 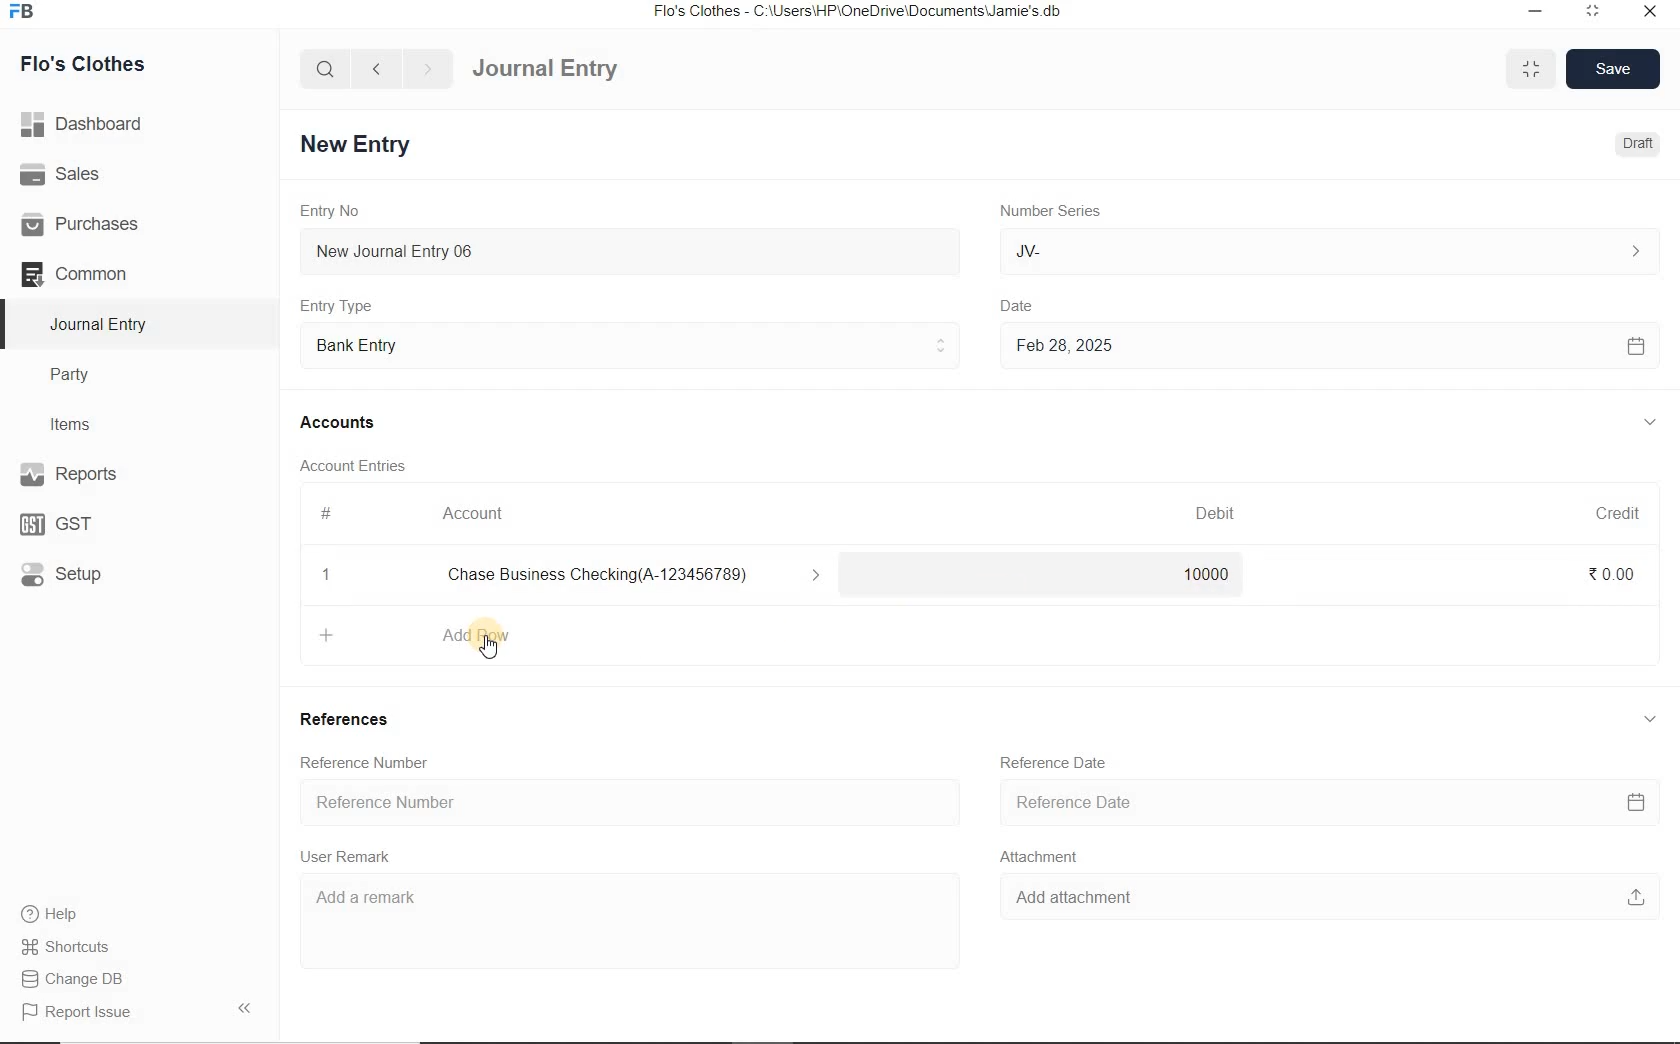 What do you see at coordinates (65, 522) in the screenshot?
I see `GST` at bounding box center [65, 522].